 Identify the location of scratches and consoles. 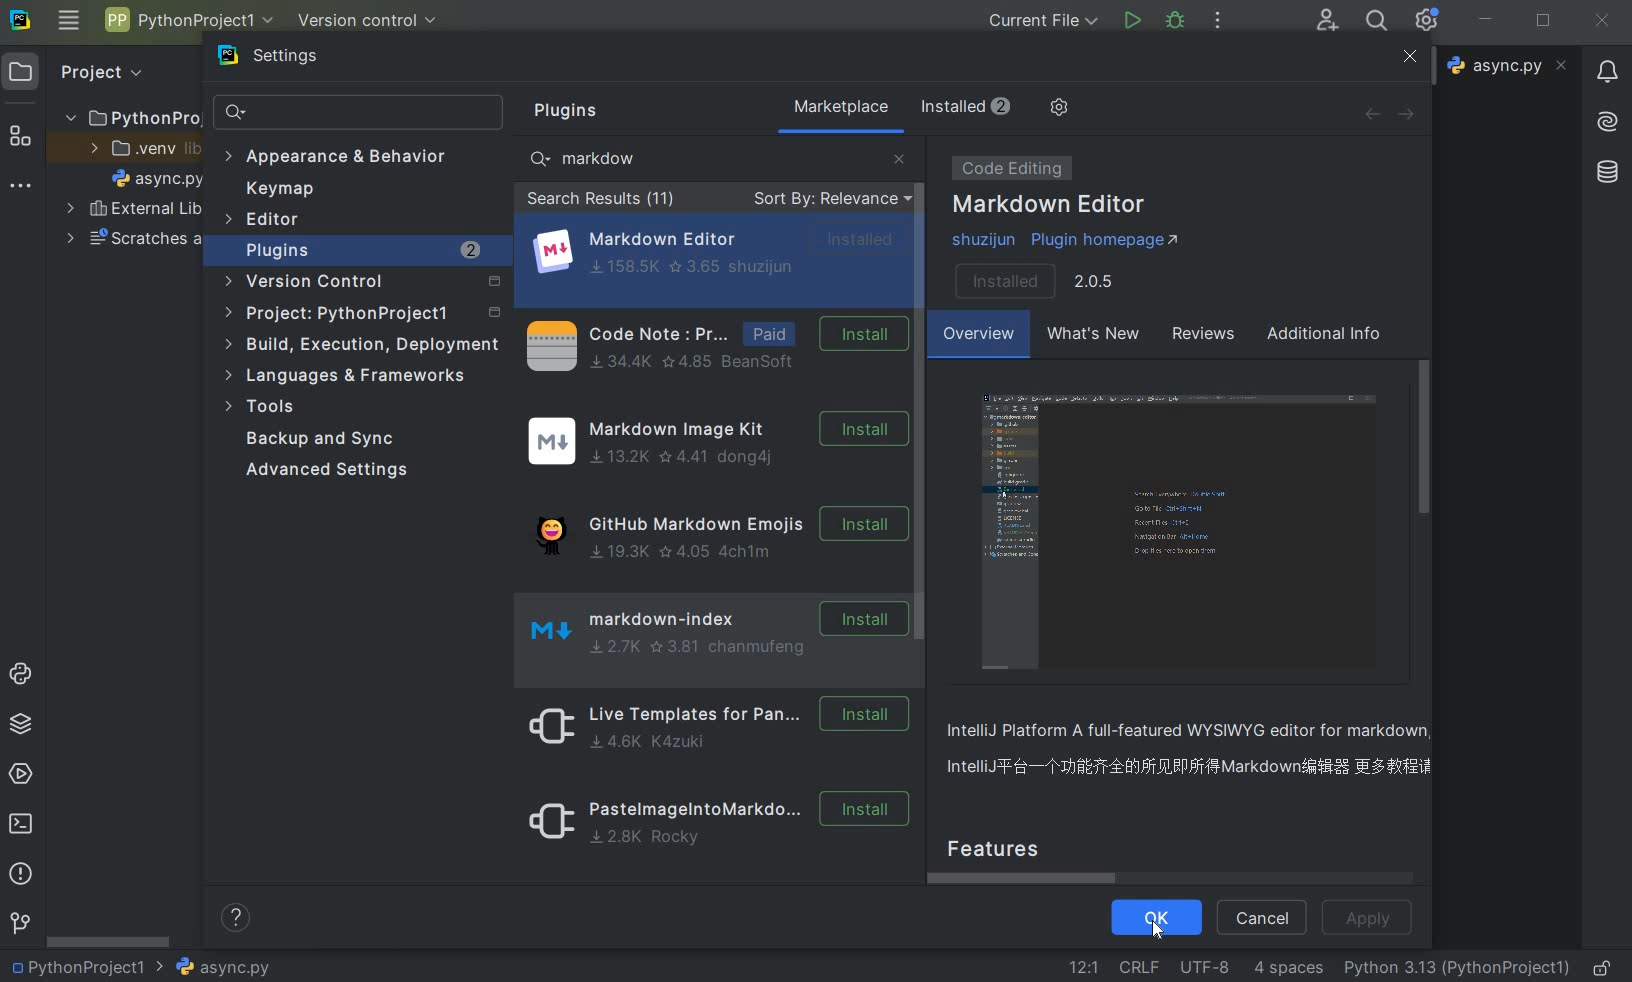
(134, 241).